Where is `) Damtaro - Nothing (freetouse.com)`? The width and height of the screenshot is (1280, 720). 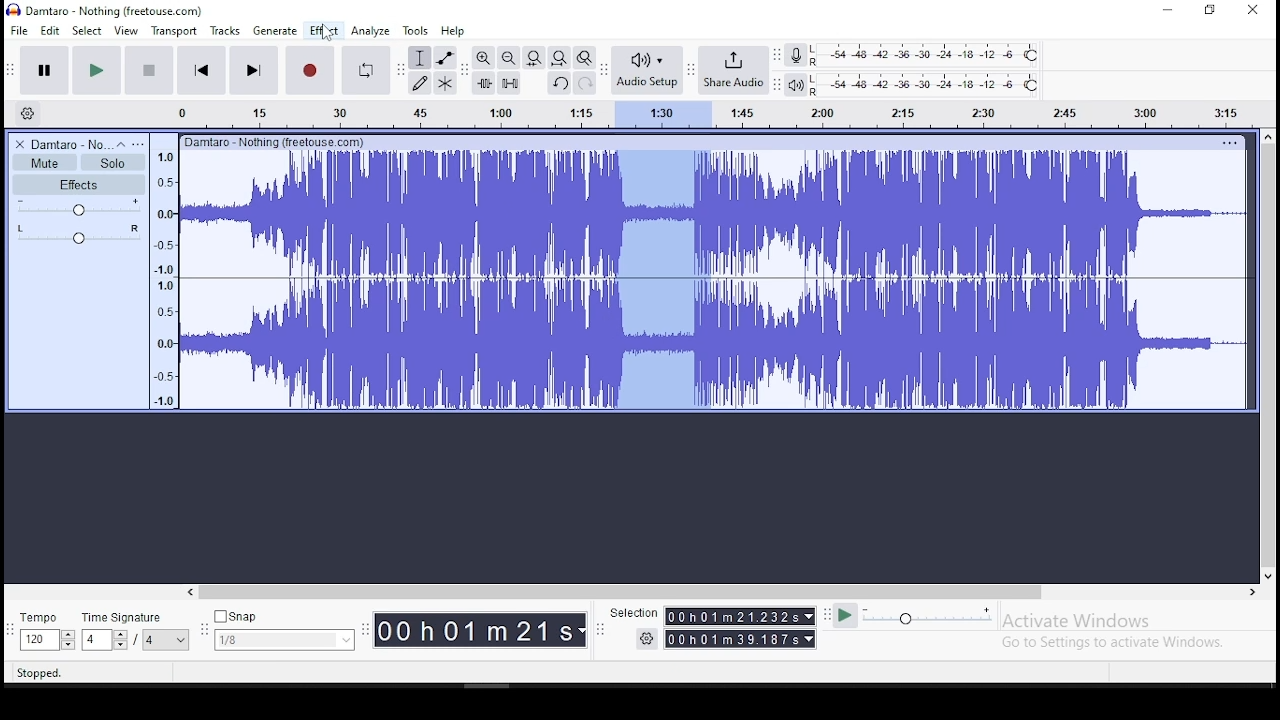
) Damtaro - Nothing (freetouse.com) is located at coordinates (107, 10).